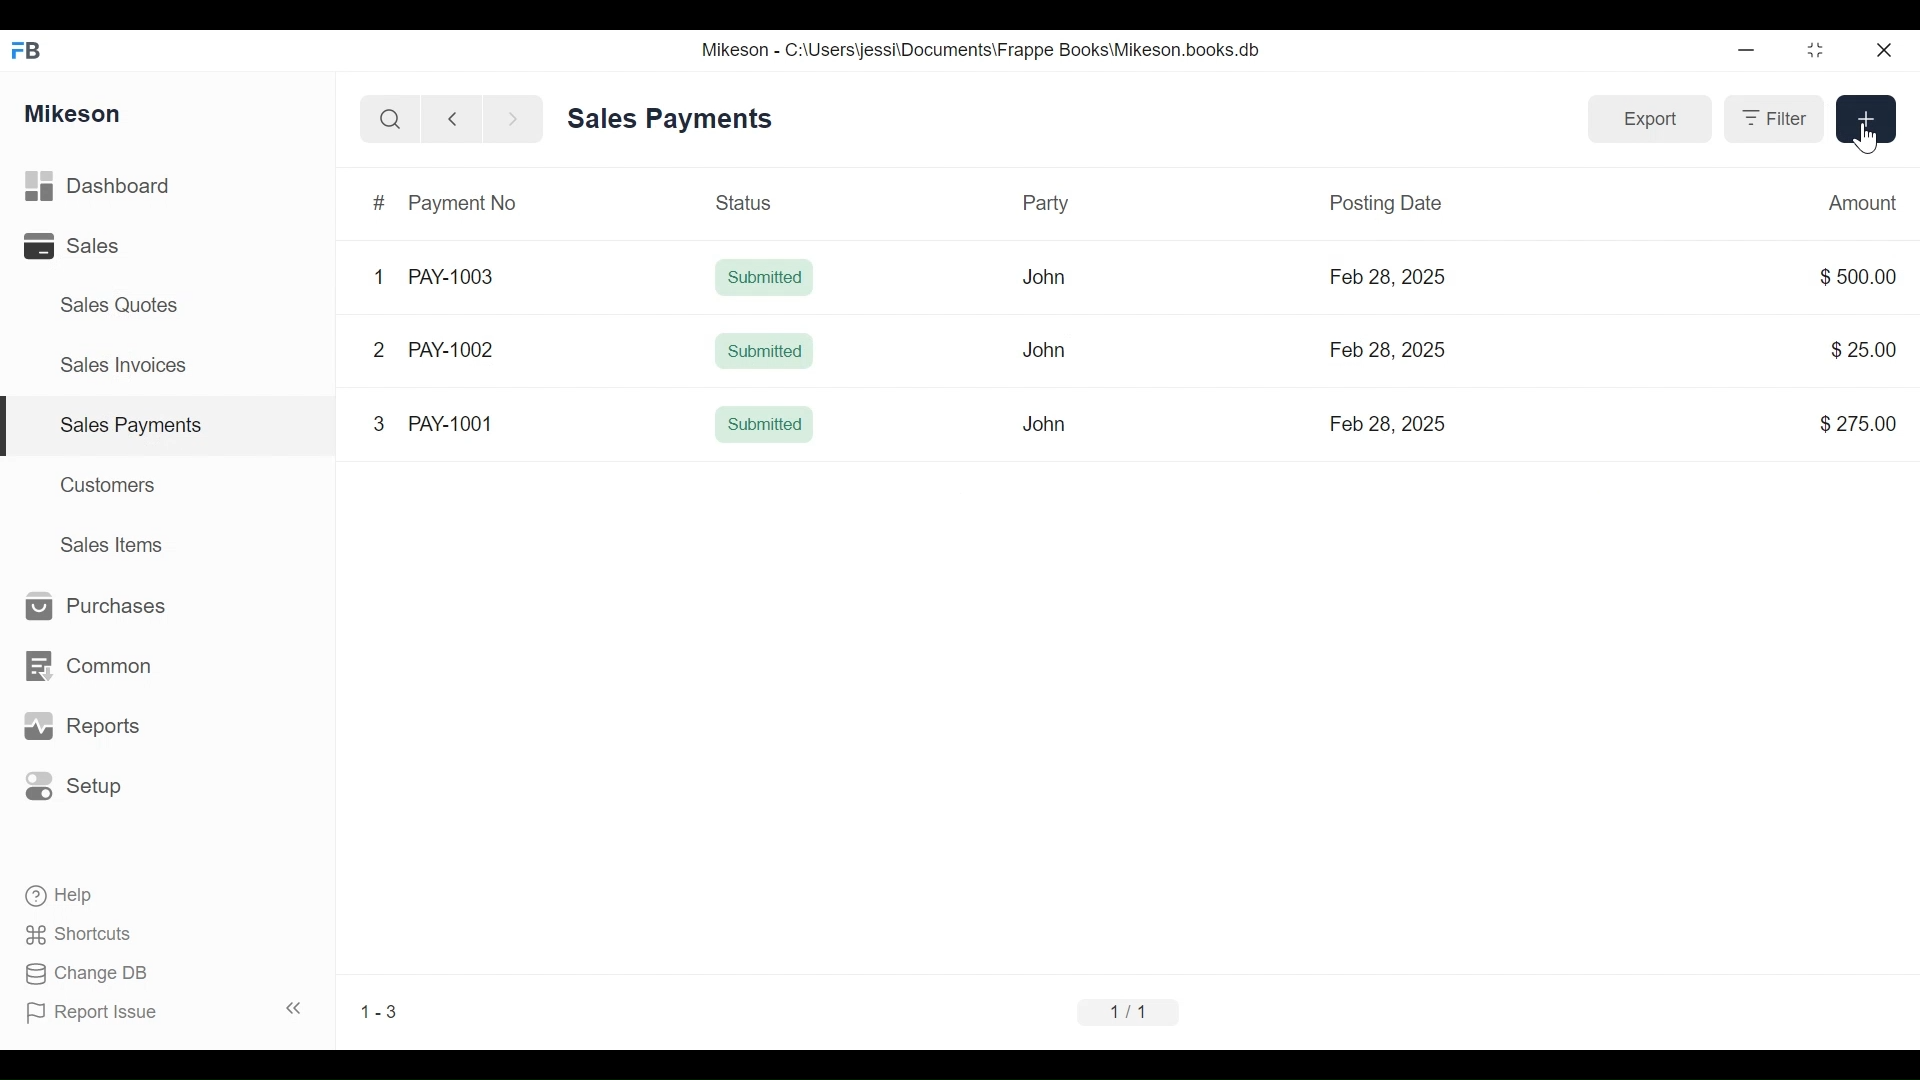 This screenshot has width=1920, height=1080. What do you see at coordinates (116, 367) in the screenshot?
I see `Sales Invoices` at bounding box center [116, 367].